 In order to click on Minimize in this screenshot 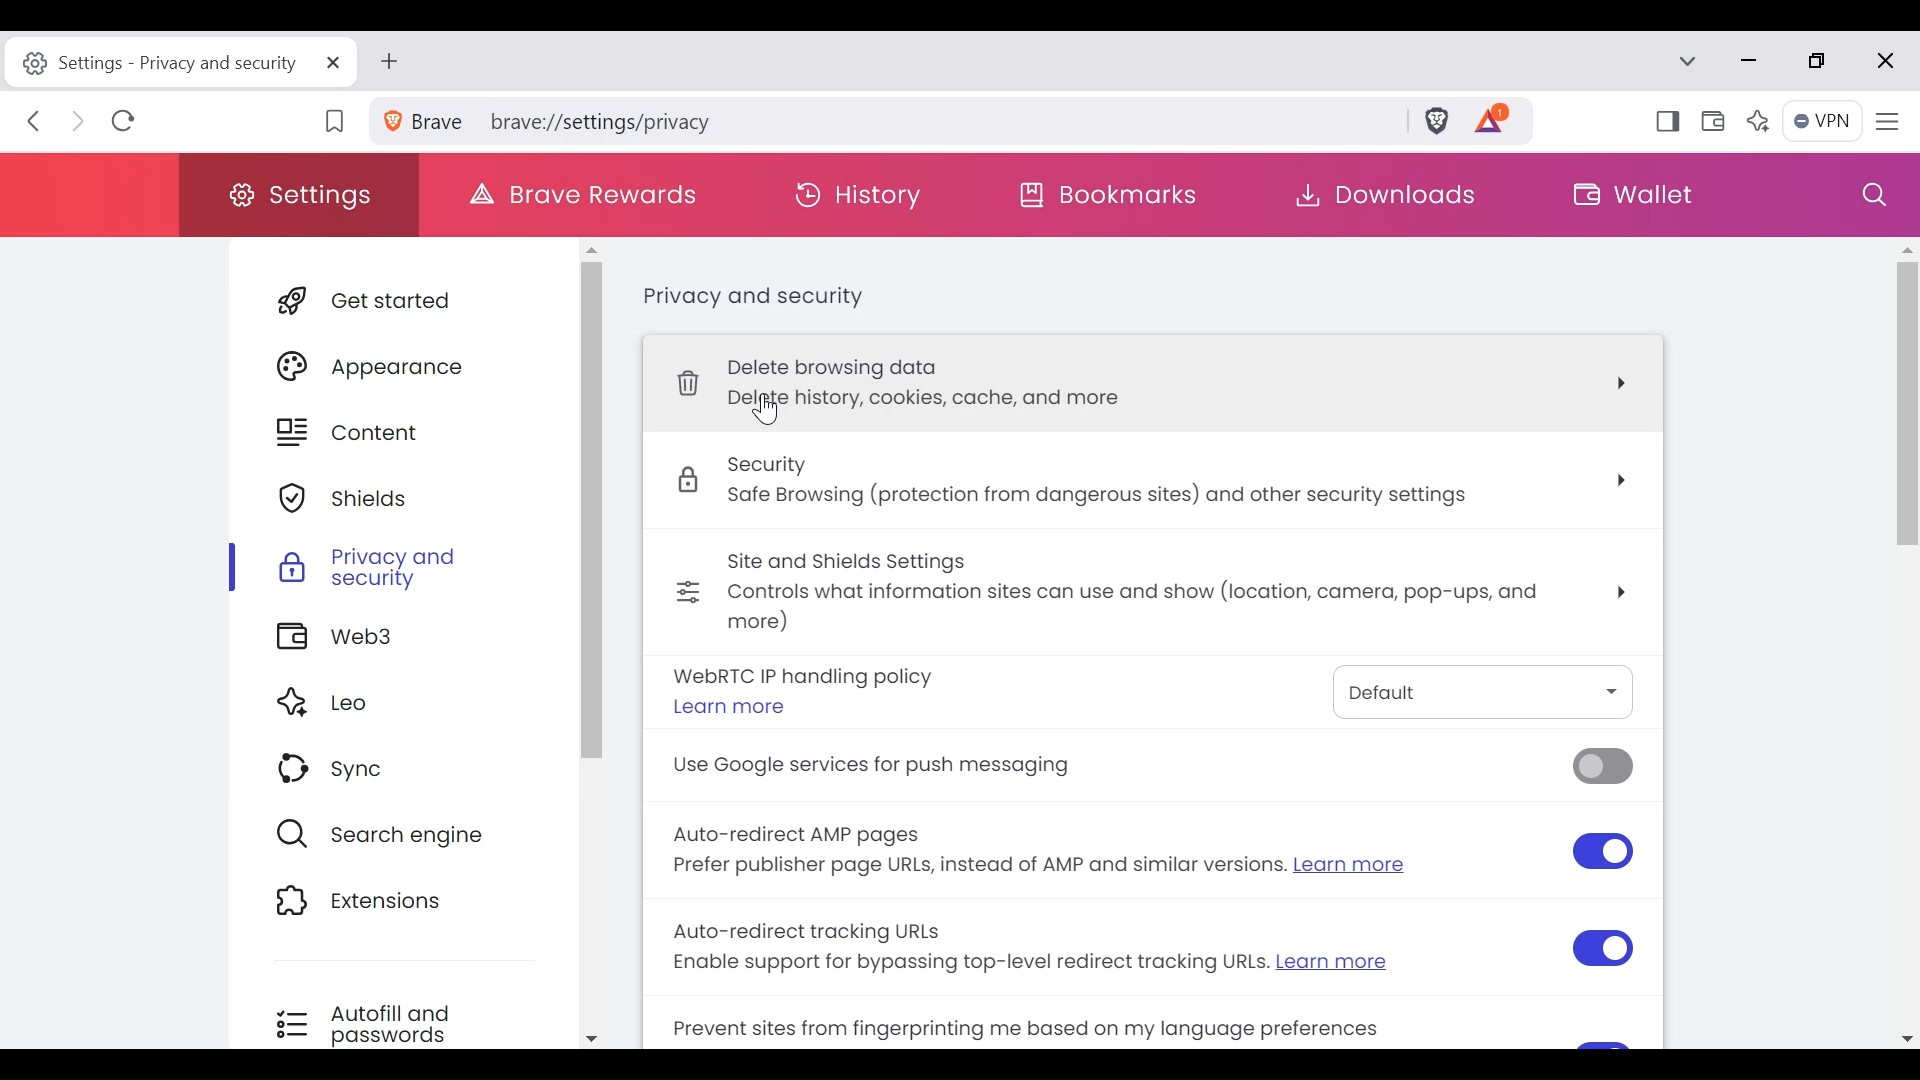, I will do `click(1753, 62)`.